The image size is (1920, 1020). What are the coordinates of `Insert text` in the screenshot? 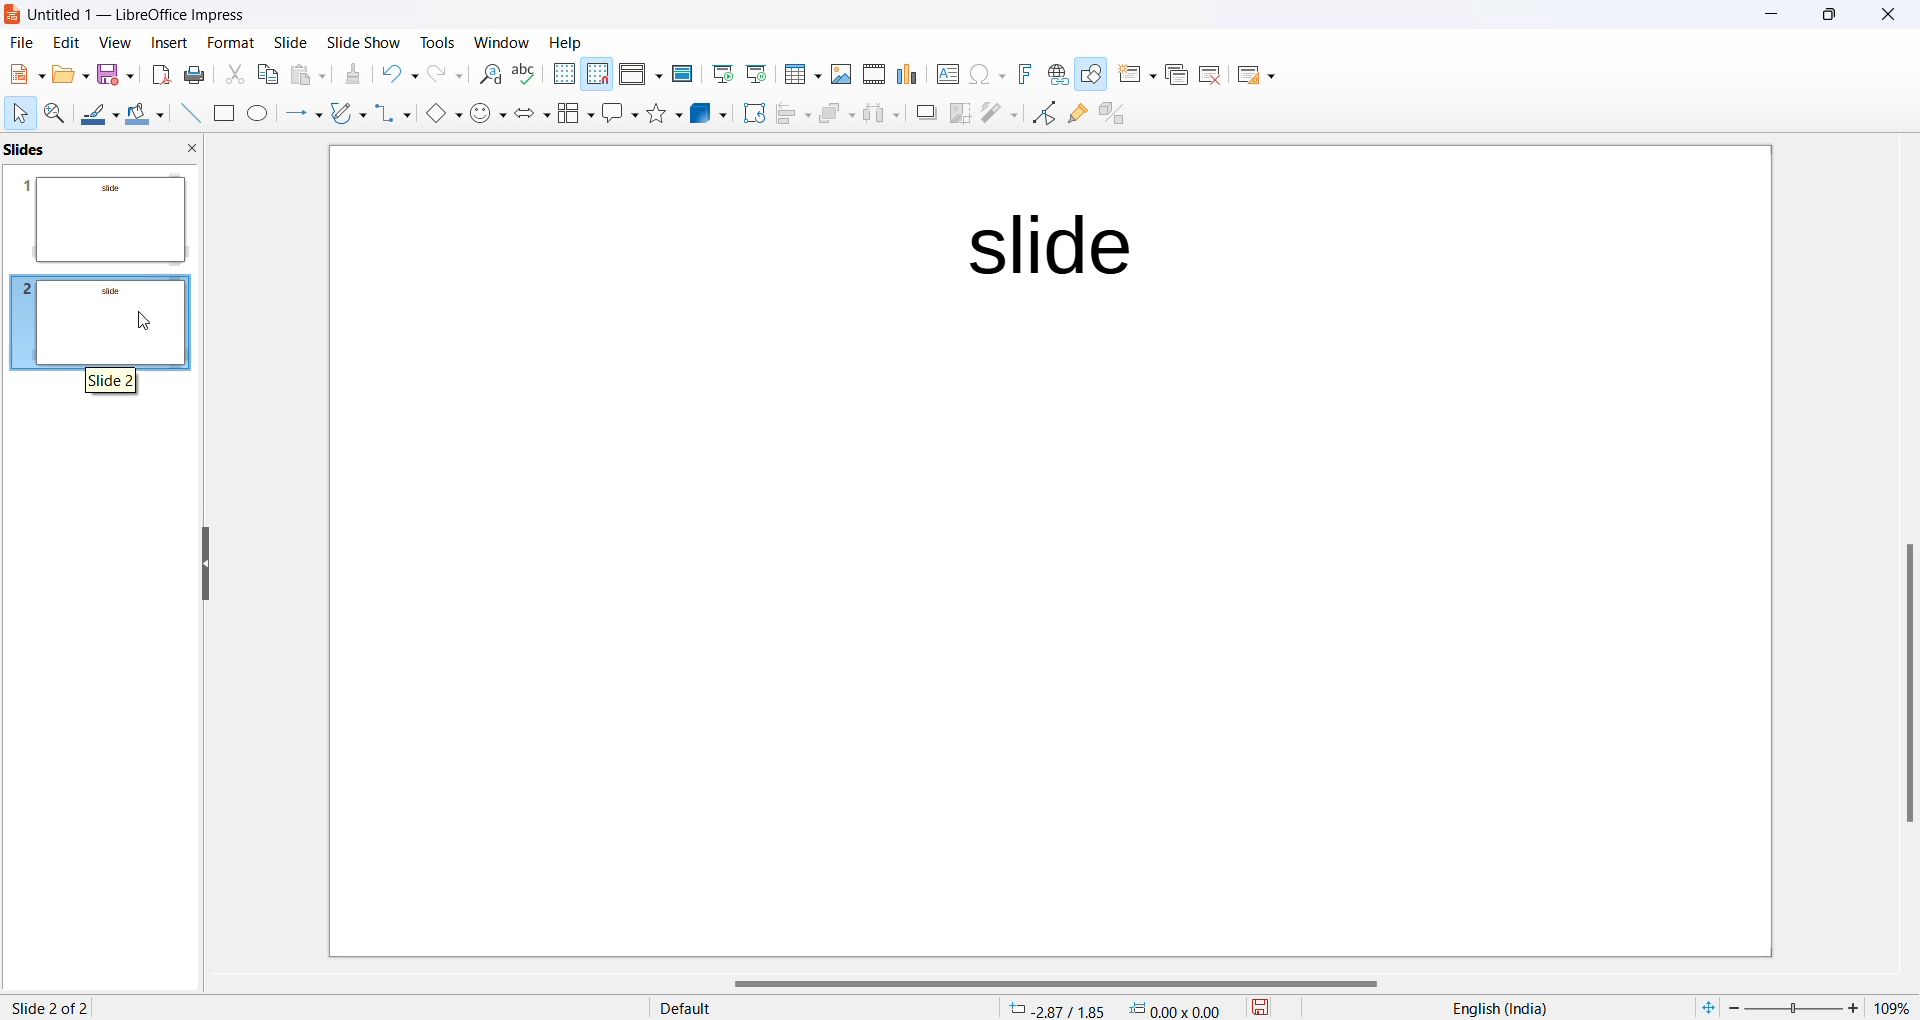 It's located at (940, 73).